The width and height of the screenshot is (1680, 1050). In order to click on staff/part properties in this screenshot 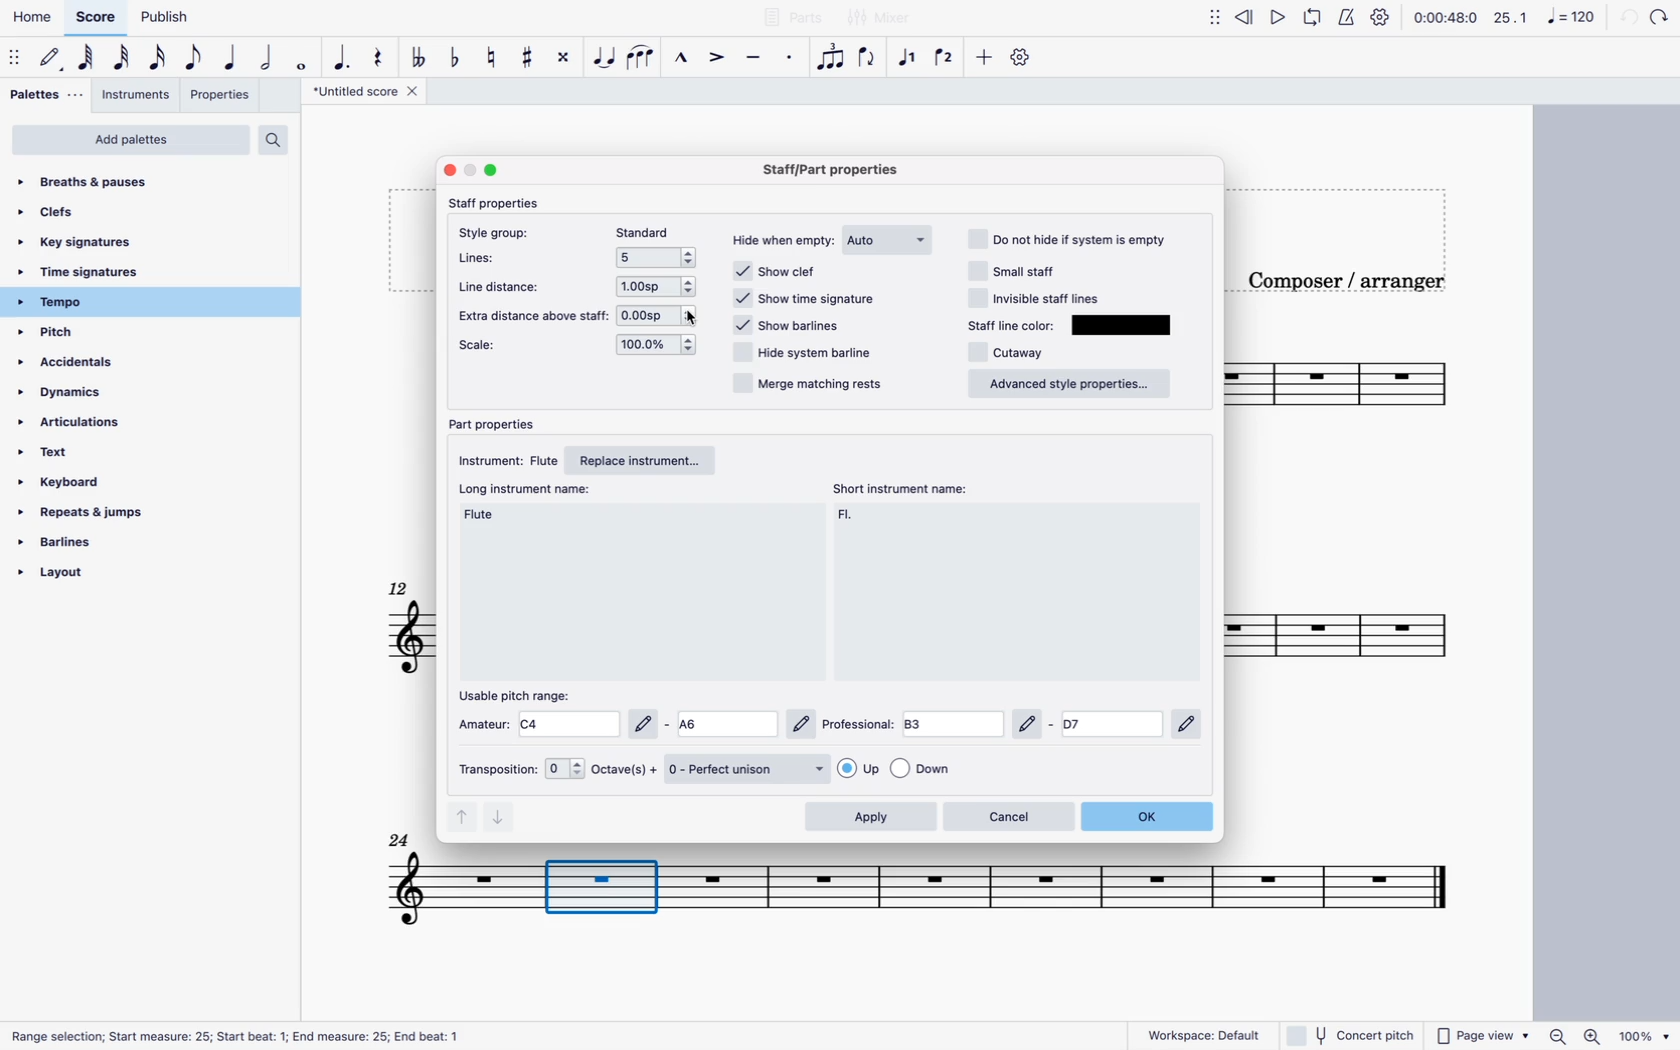, I will do `click(831, 170)`.